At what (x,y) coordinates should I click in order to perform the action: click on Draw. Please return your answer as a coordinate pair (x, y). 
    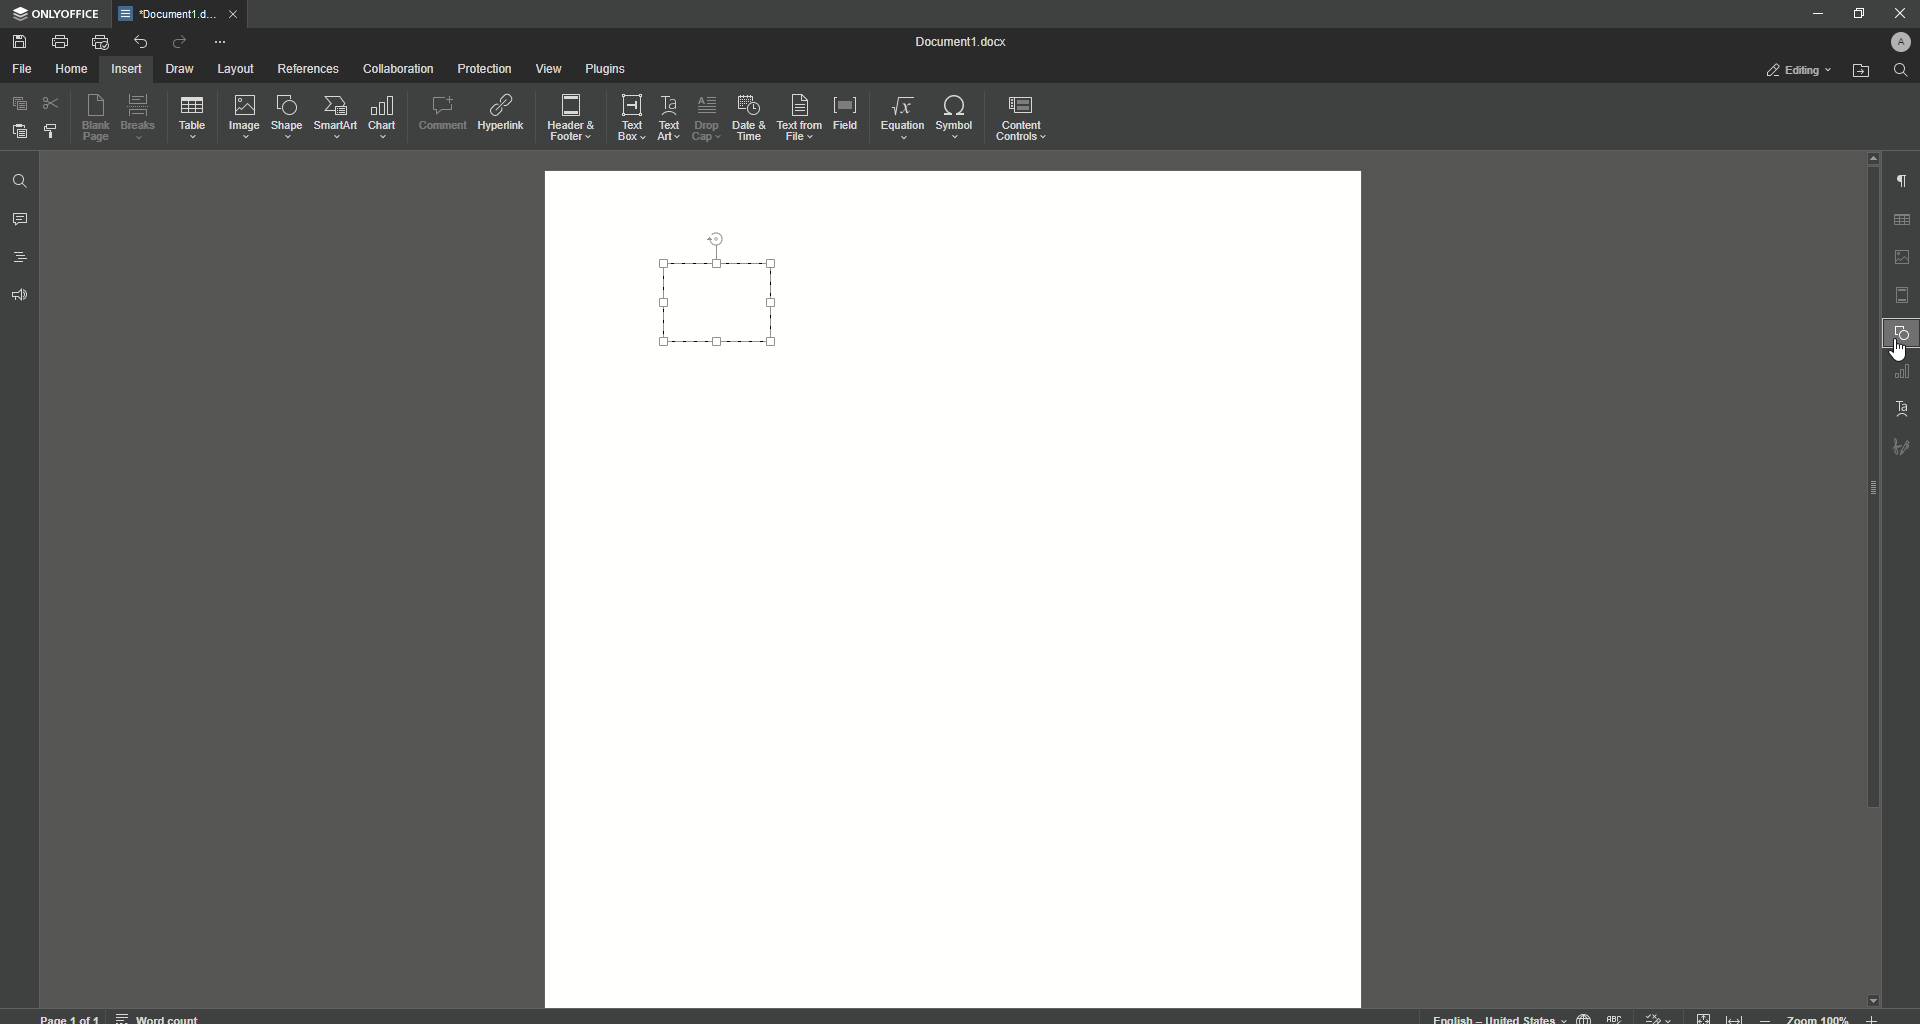
    Looking at the image, I should click on (181, 70).